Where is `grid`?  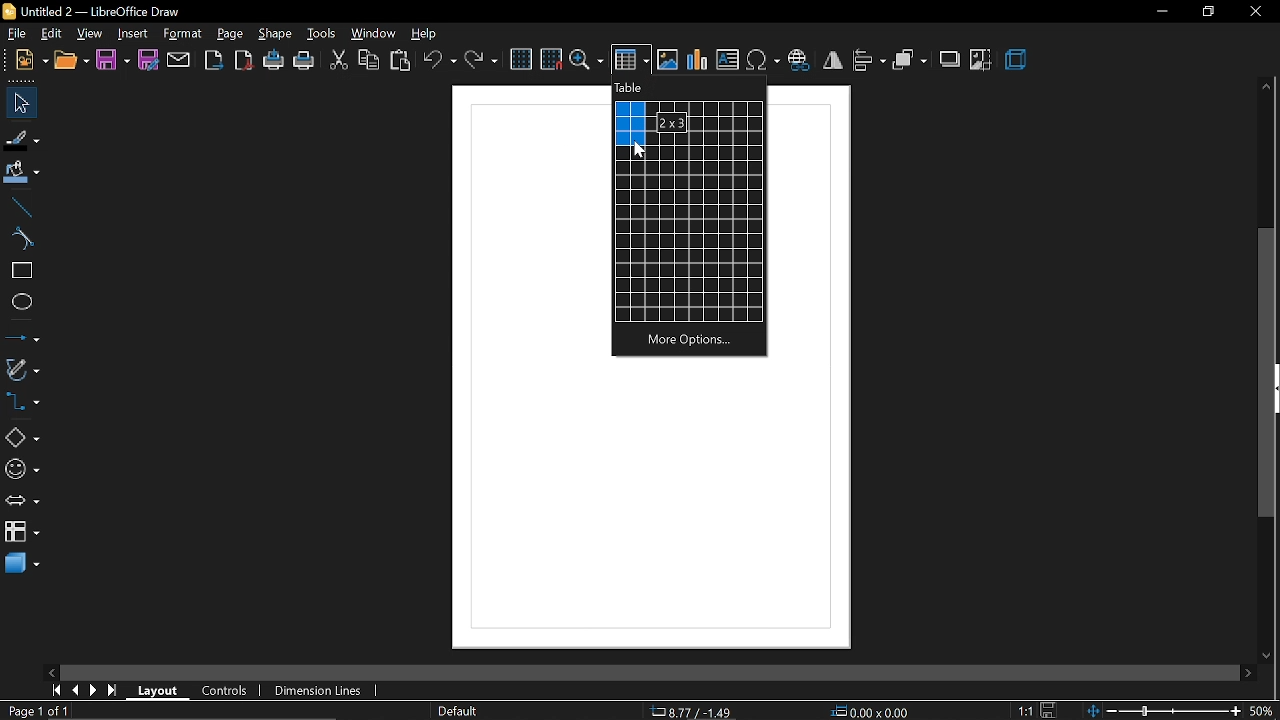
grid is located at coordinates (522, 59).